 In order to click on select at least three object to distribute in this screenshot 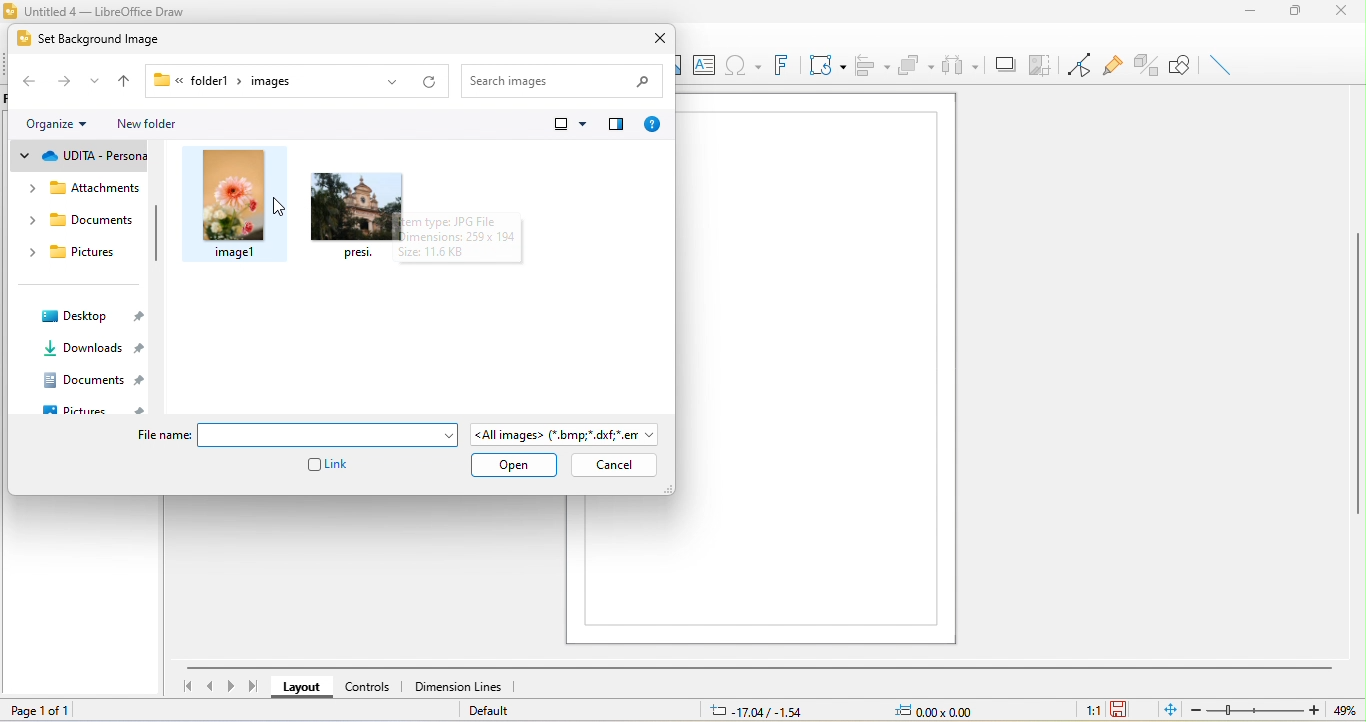, I will do `click(963, 66)`.